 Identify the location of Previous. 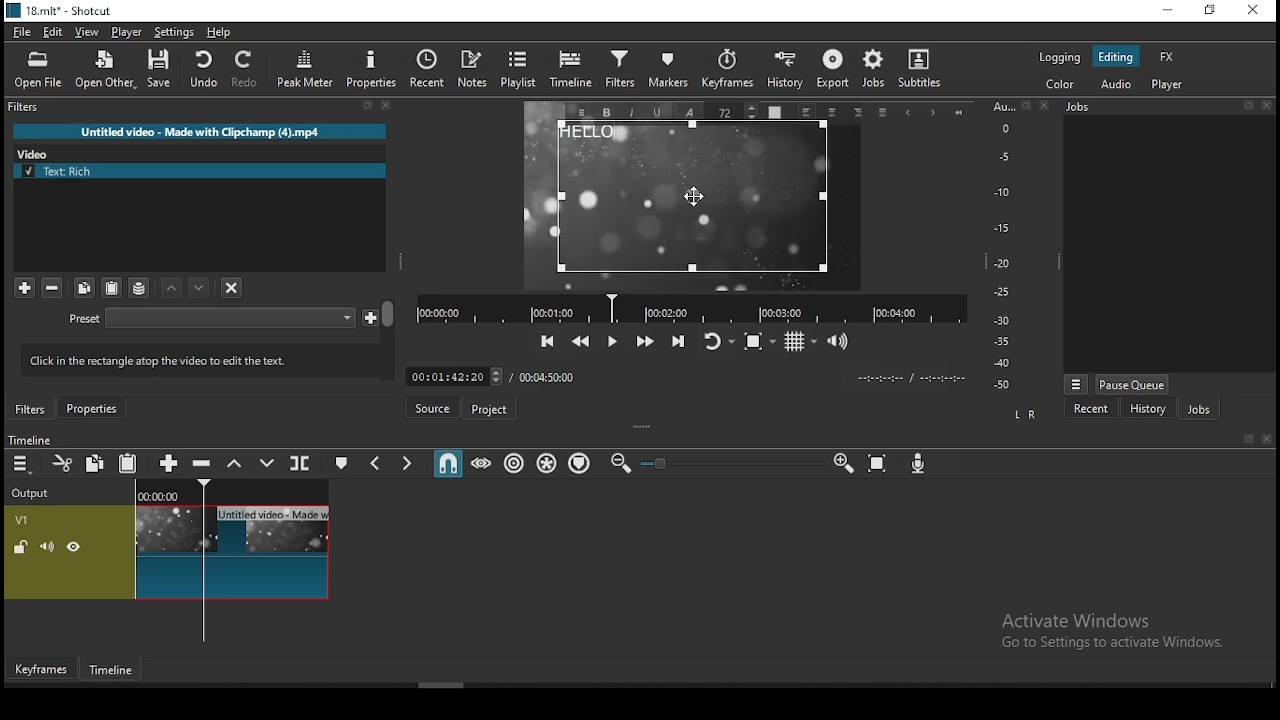
(907, 114).